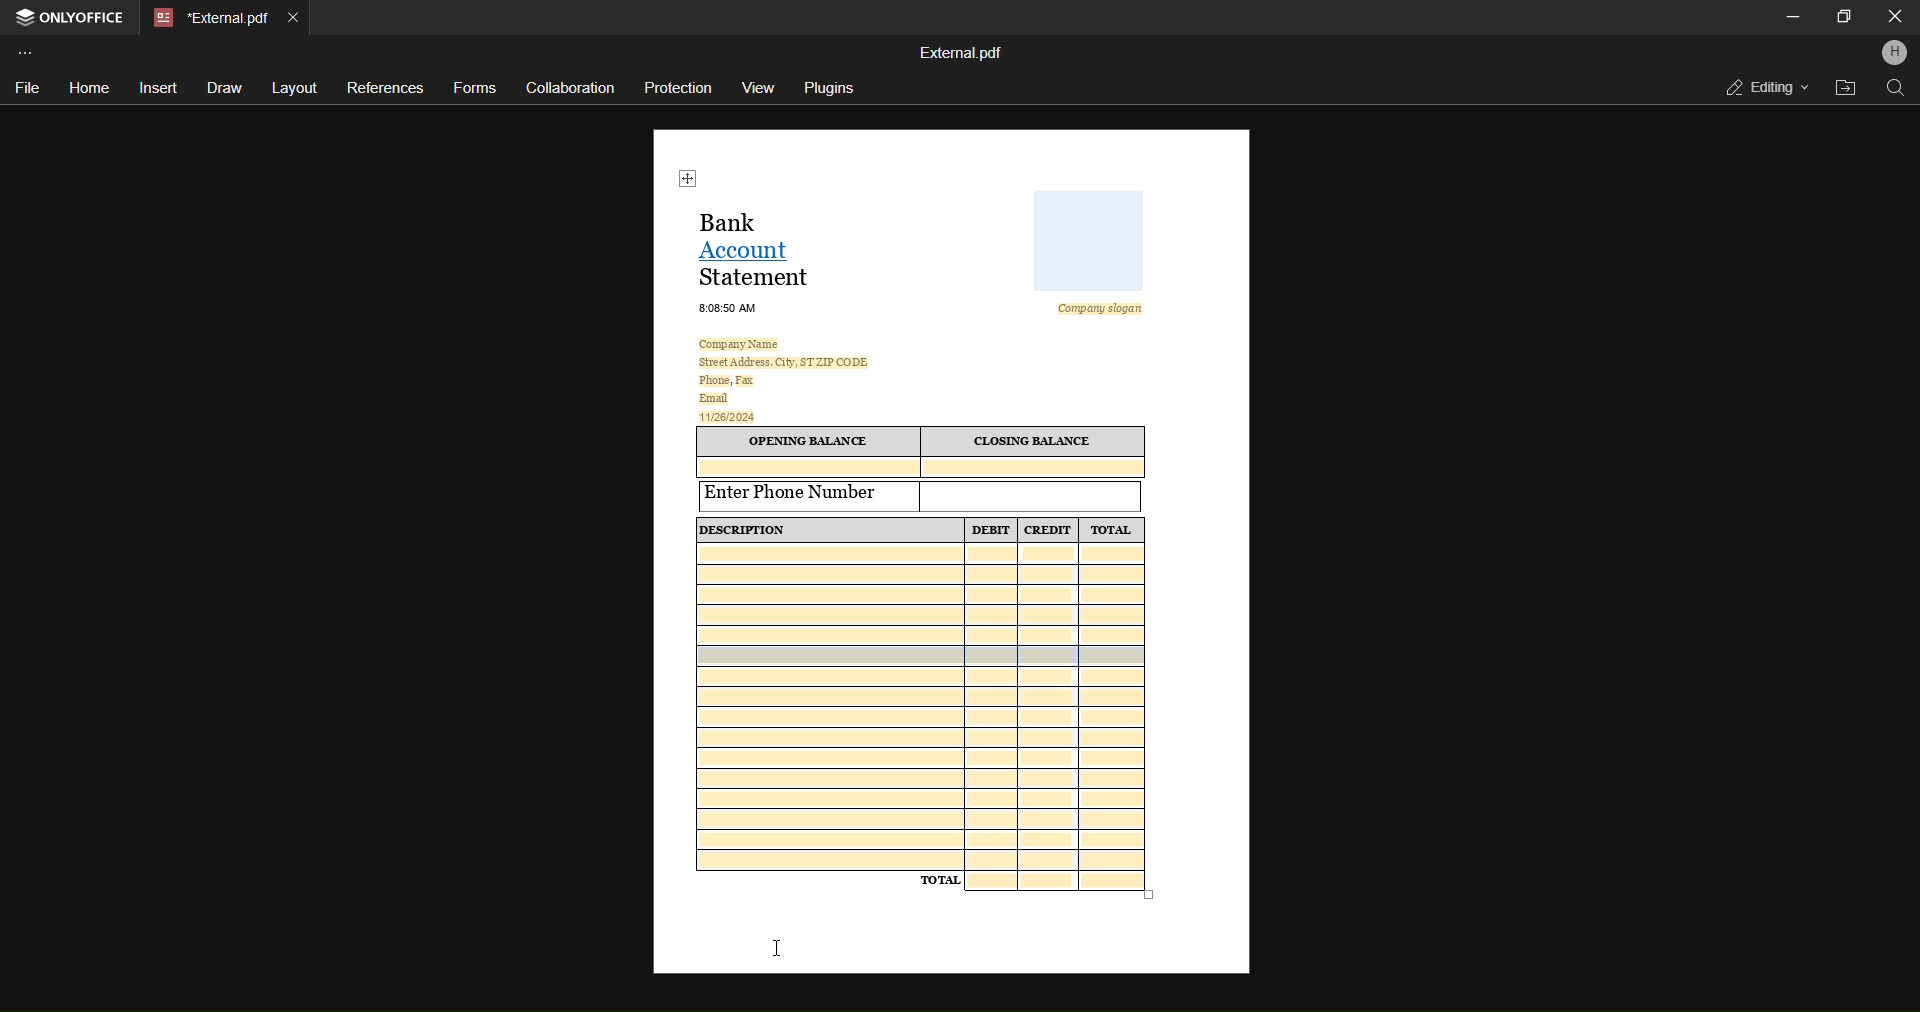 The image size is (1920, 1012). What do you see at coordinates (1060, 883) in the screenshot?
I see `Fields` at bounding box center [1060, 883].